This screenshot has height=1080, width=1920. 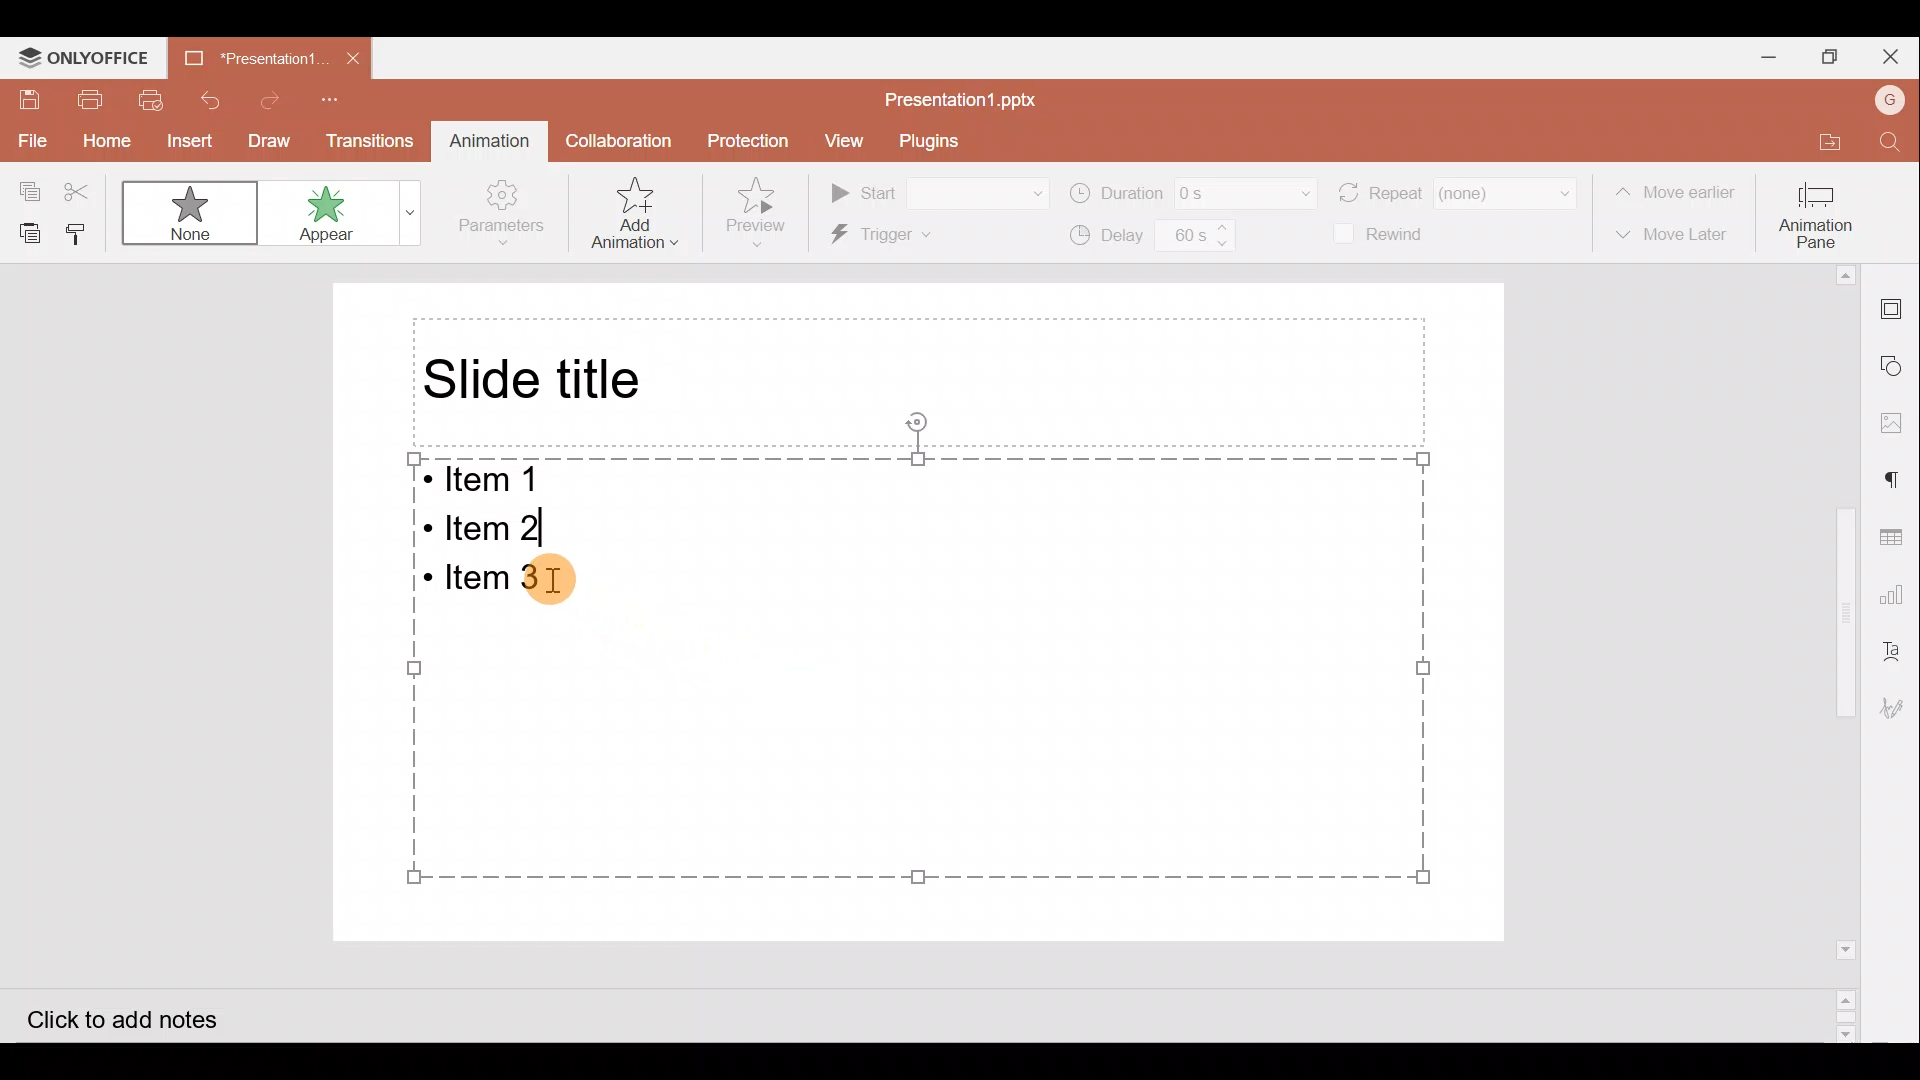 What do you see at coordinates (210, 96) in the screenshot?
I see `Undo` at bounding box center [210, 96].